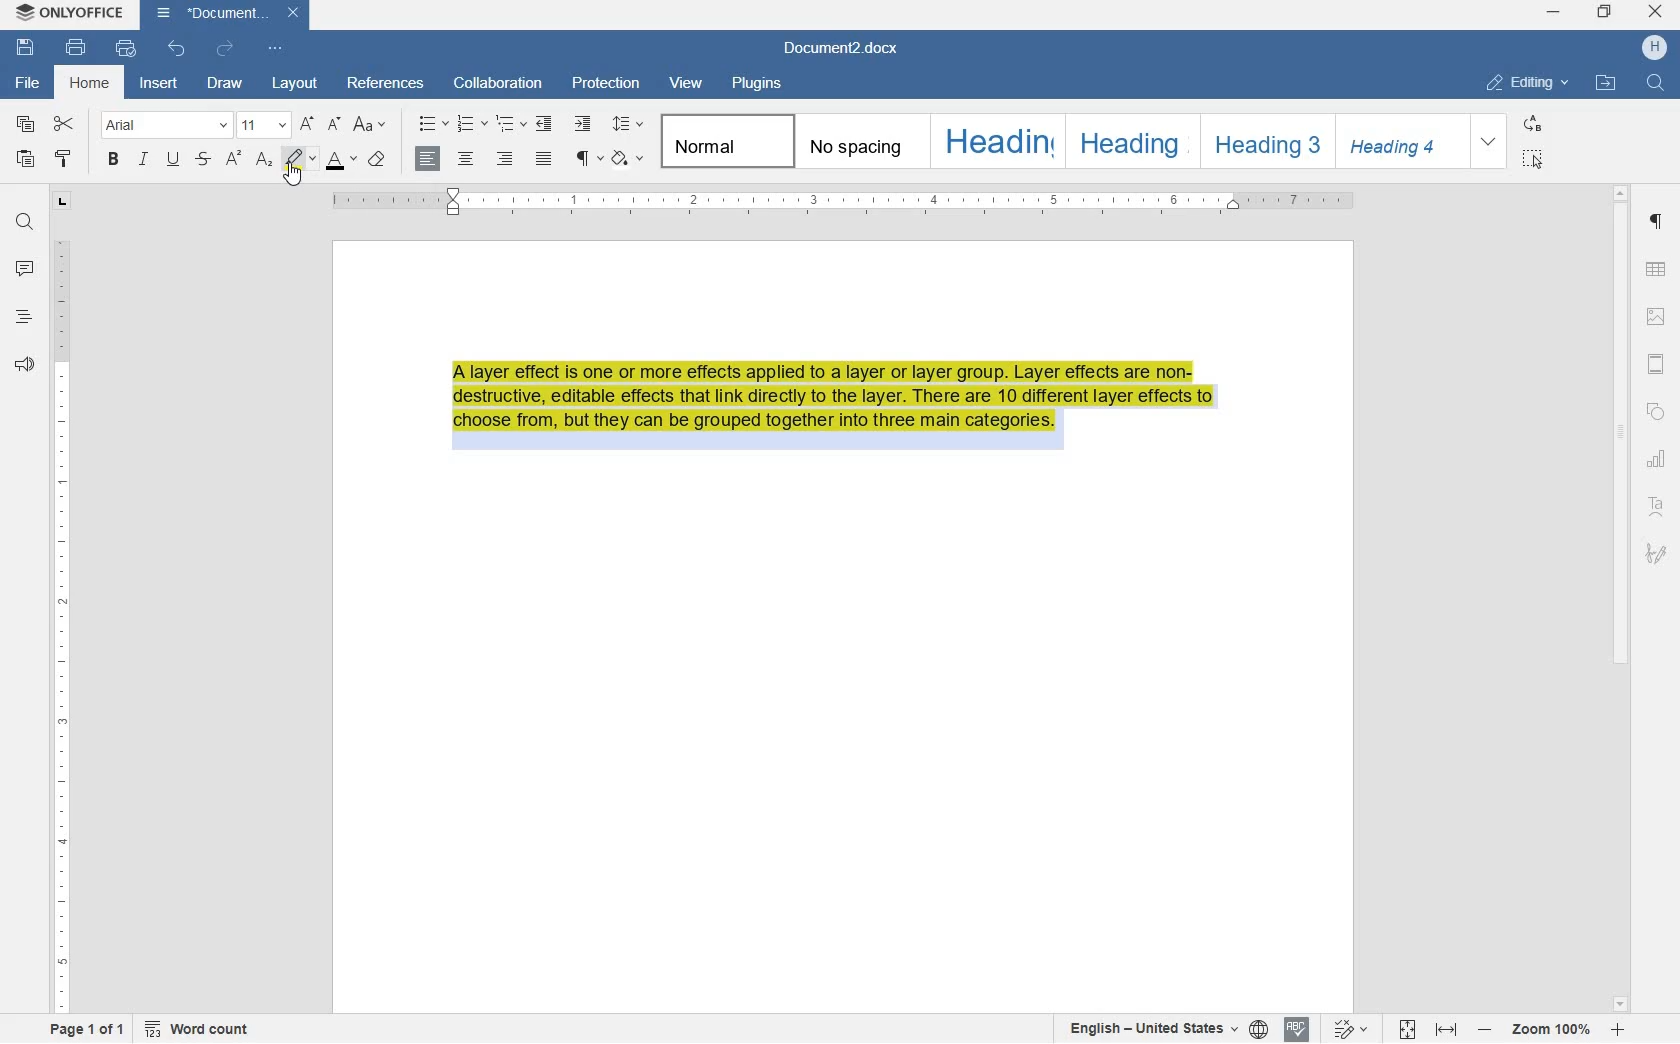 This screenshot has width=1680, height=1044. I want to click on PARAGRAPGH HIGHLIGHTED IN YELLOW, so click(845, 408).